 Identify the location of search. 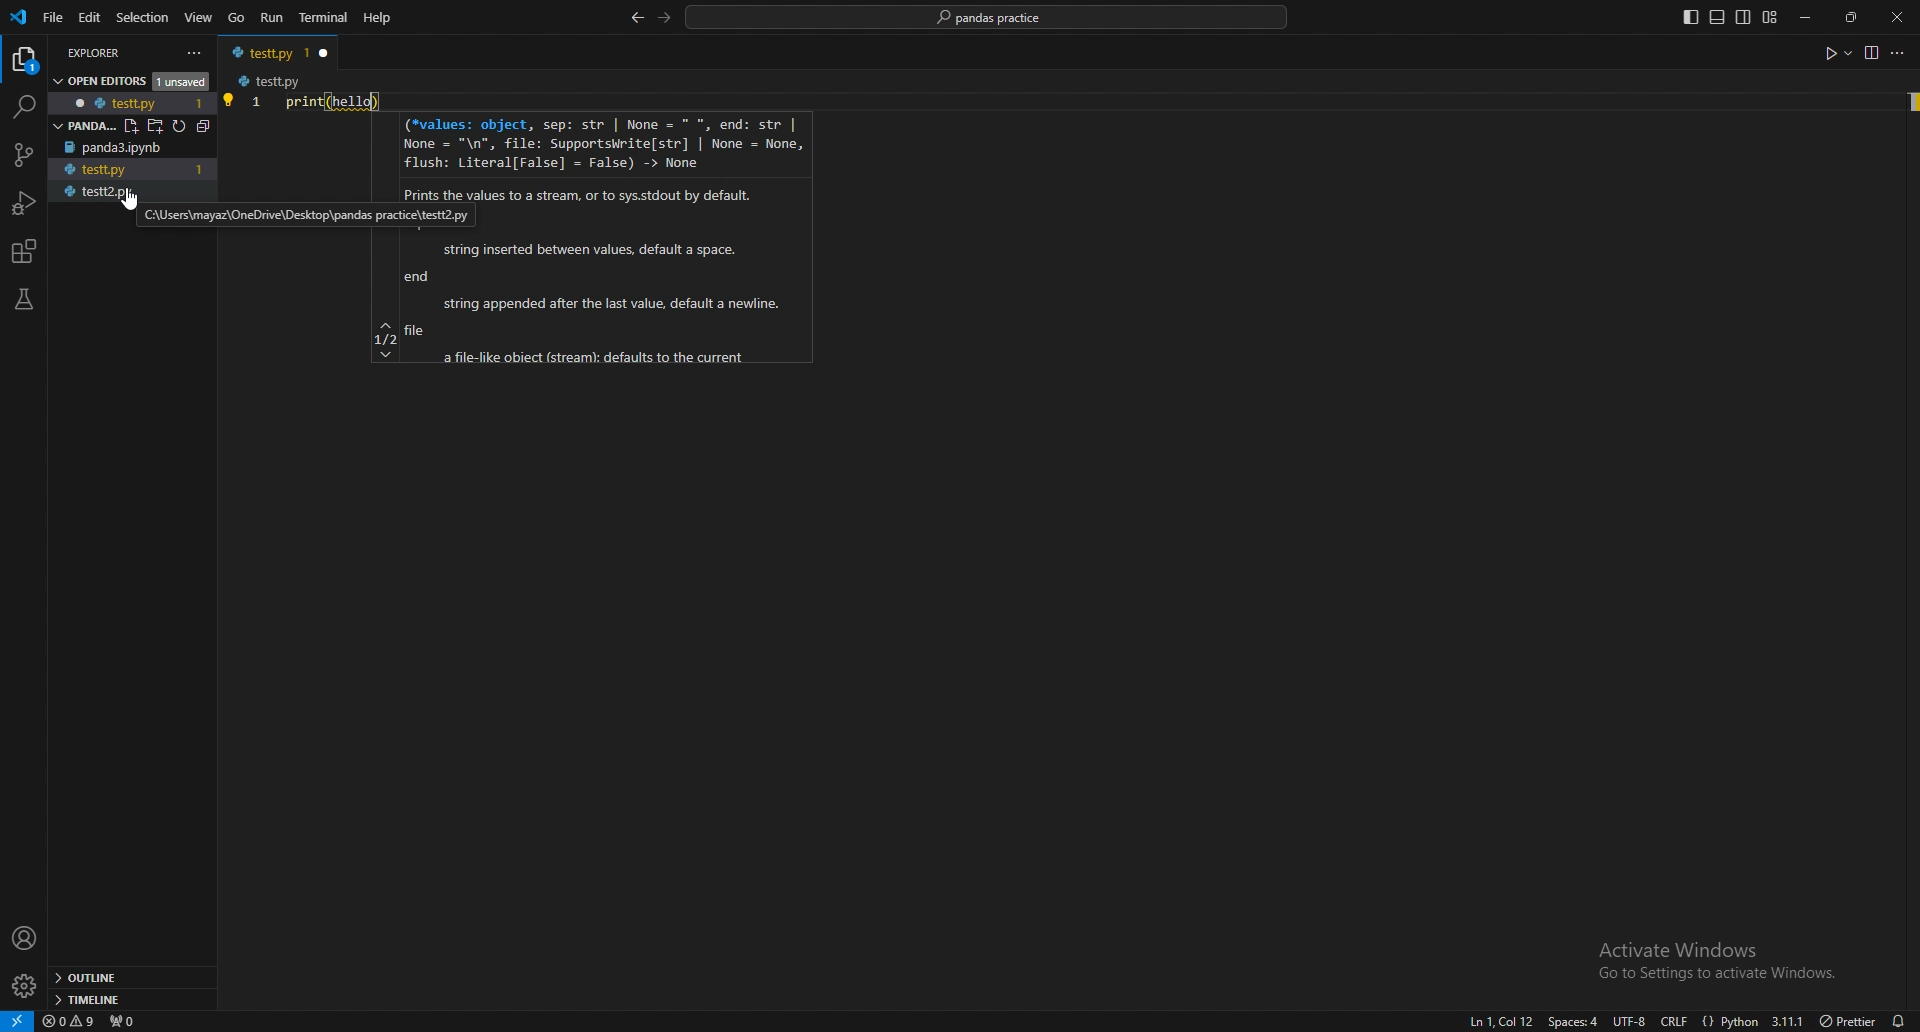
(22, 107).